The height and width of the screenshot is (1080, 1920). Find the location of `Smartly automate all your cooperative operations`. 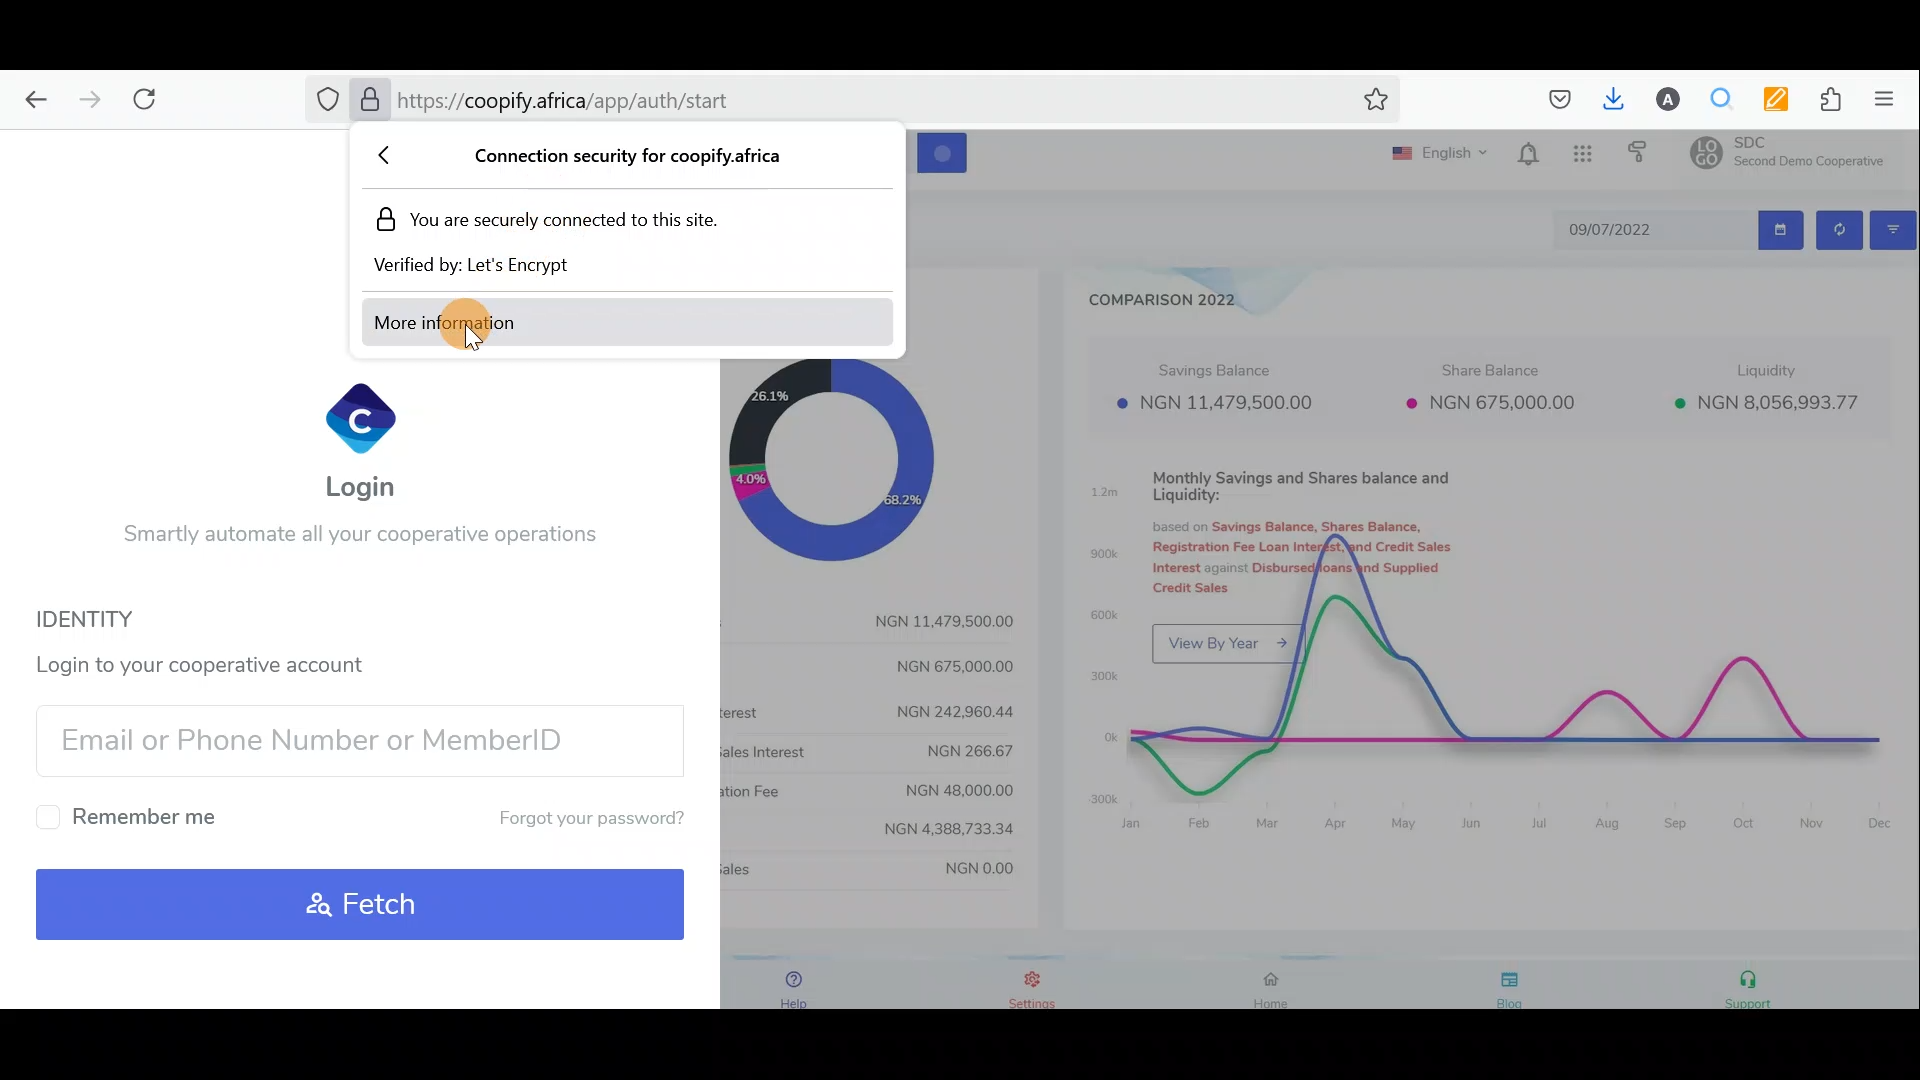

Smartly automate all your cooperative operations is located at coordinates (358, 539).